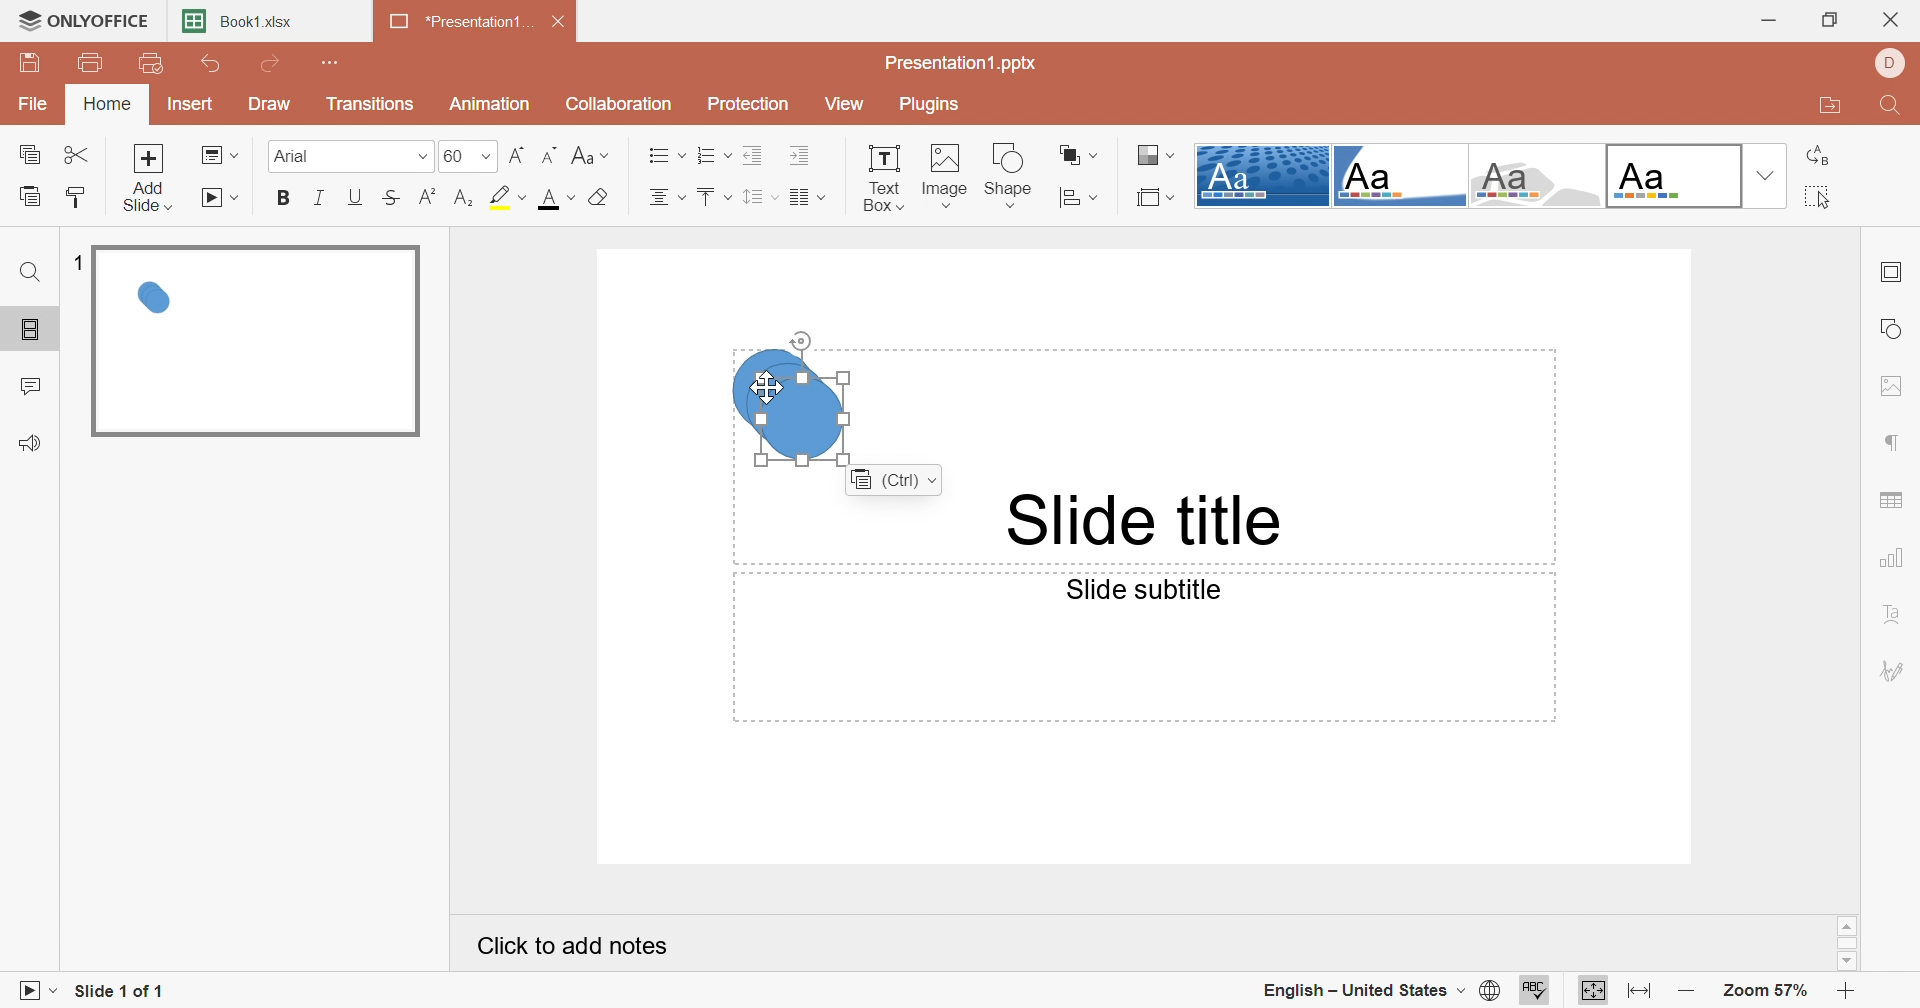  Describe the element at coordinates (553, 154) in the screenshot. I see `Decrement font size` at that location.